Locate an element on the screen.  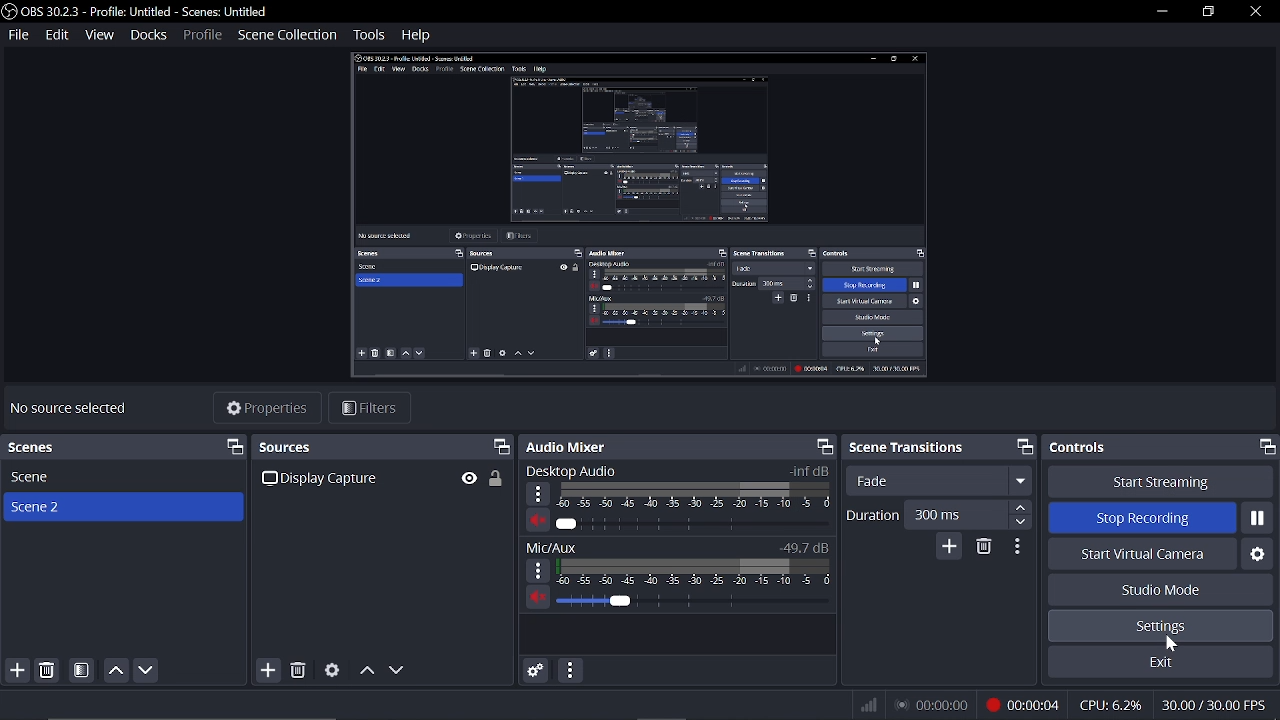
start streaming is located at coordinates (1162, 481).